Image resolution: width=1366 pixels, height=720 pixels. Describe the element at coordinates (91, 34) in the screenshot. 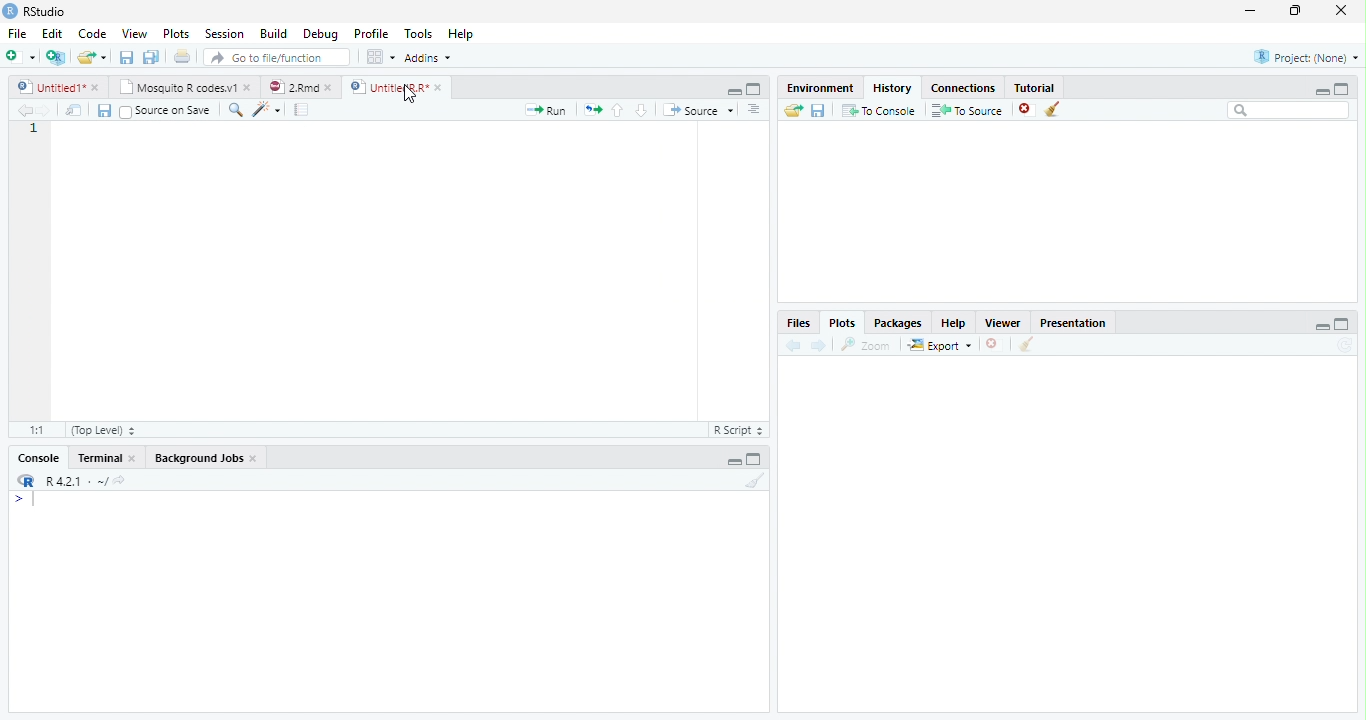

I see `Code` at that location.